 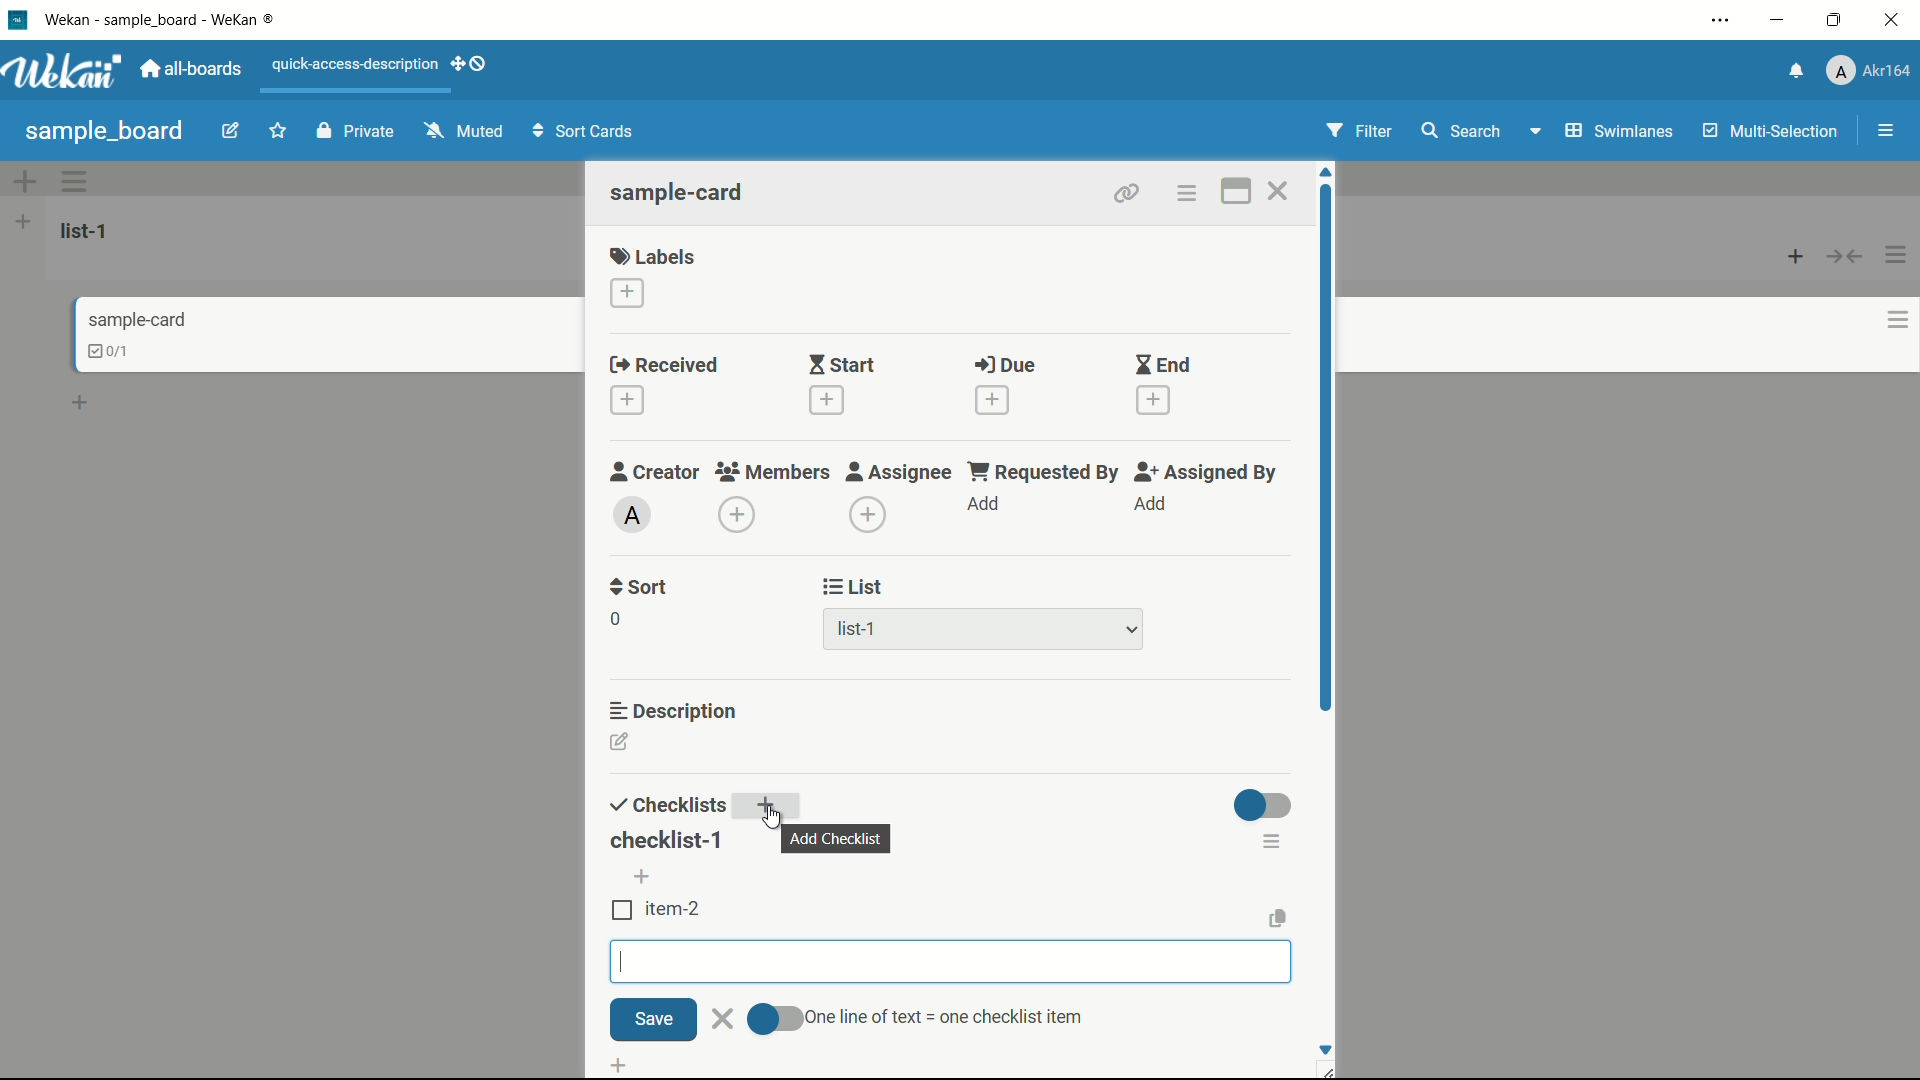 What do you see at coordinates (1793, 69) in the screenshot?
I see `notifications` at bounding box center [1793, 69].